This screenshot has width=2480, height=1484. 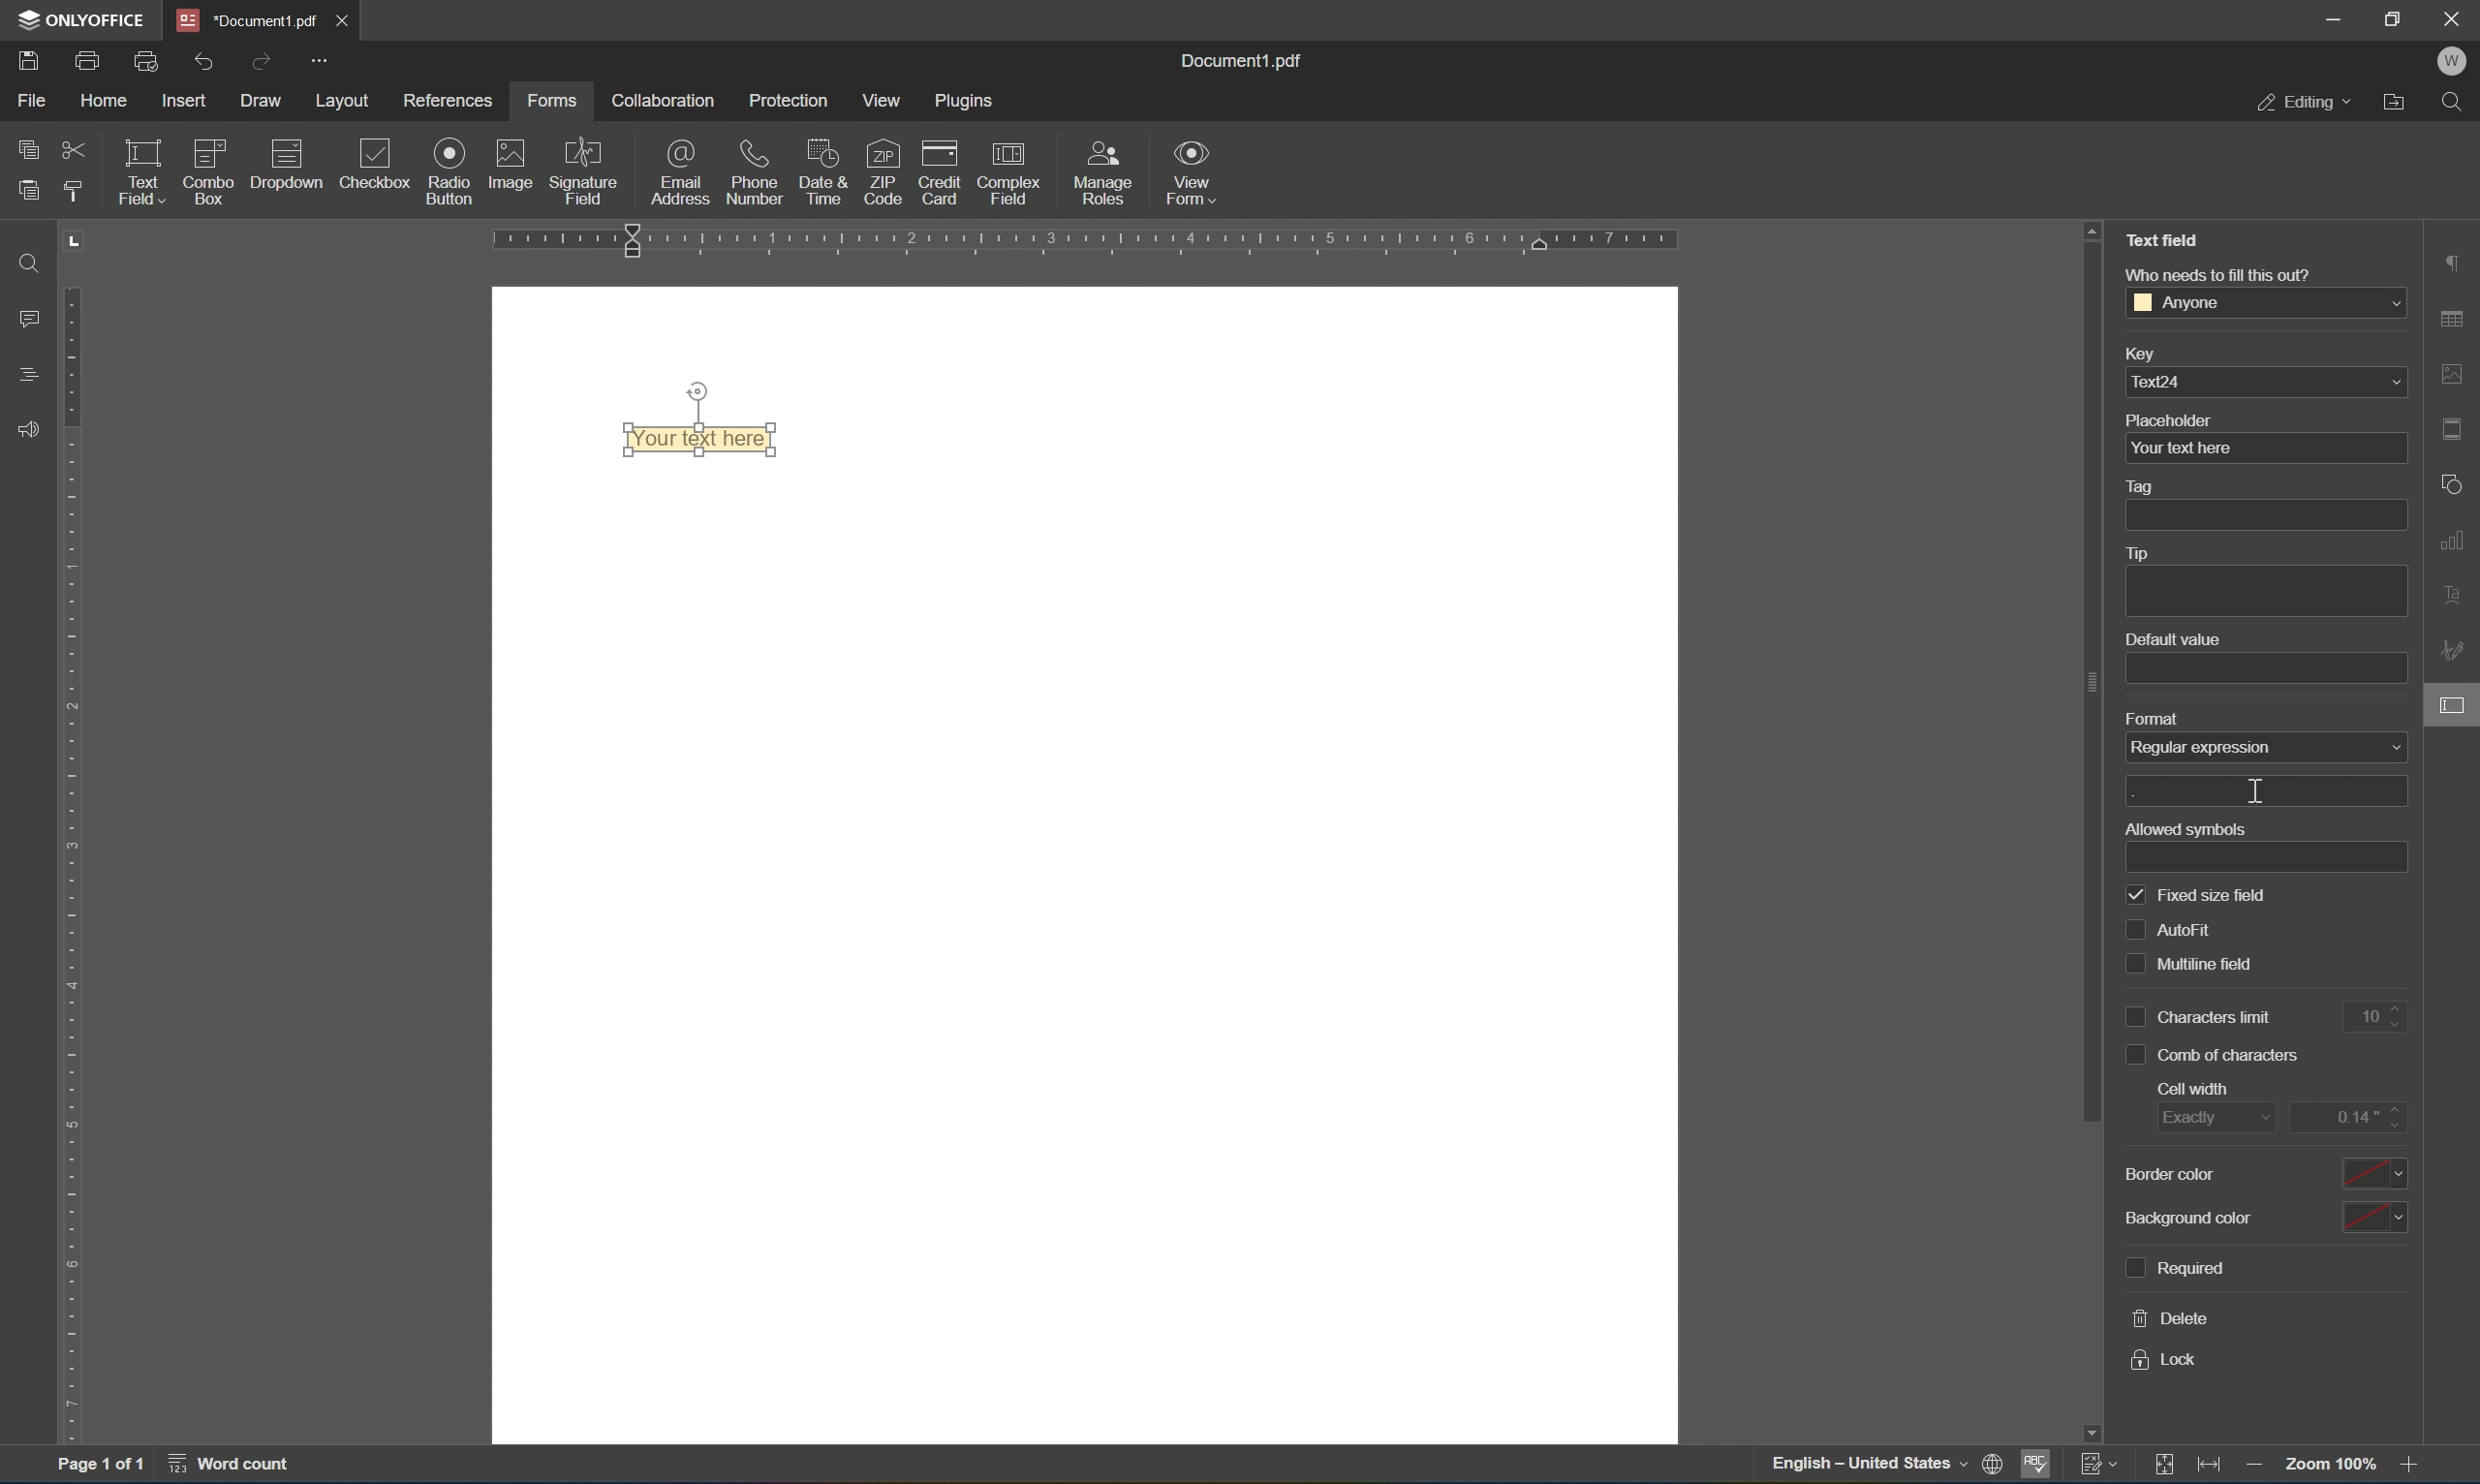 I want to click on spell checking, so click(x=2036, y=1469).